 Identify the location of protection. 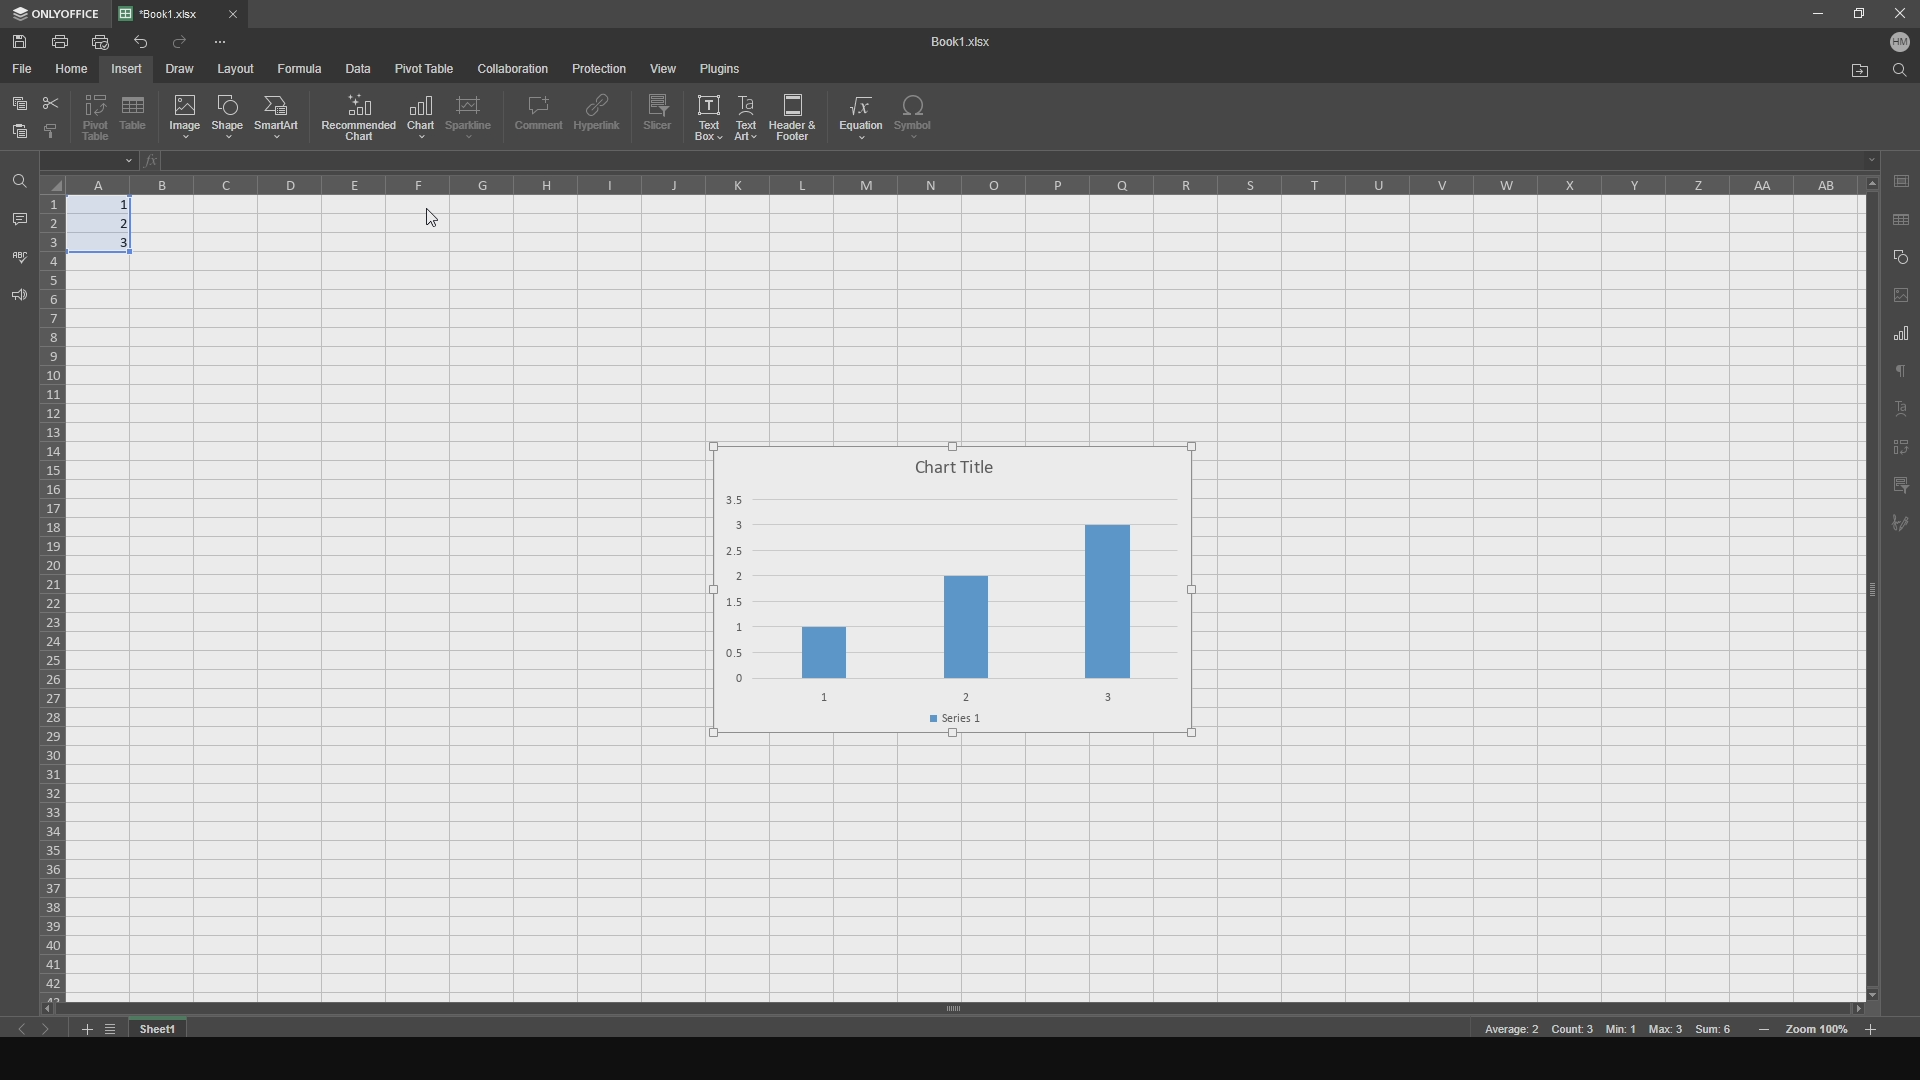
(598, 68).